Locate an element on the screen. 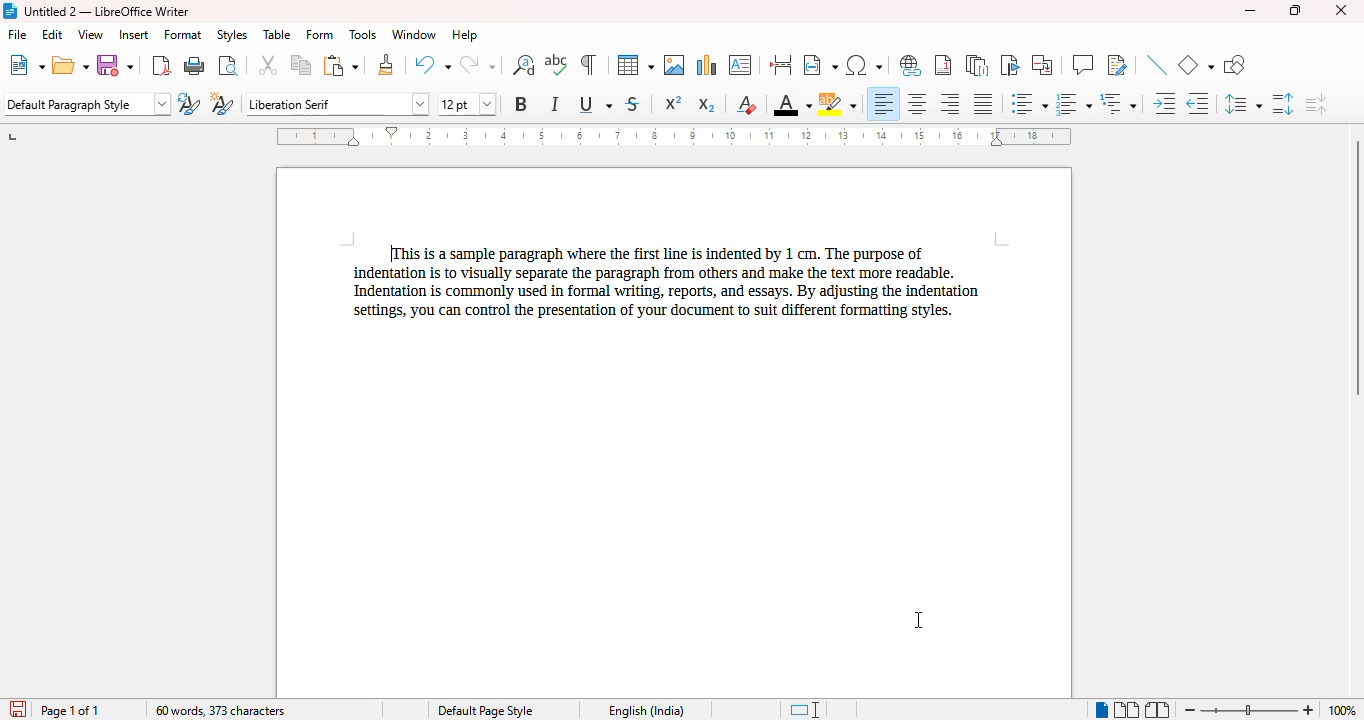  tools is located at coordinates (362, 35).